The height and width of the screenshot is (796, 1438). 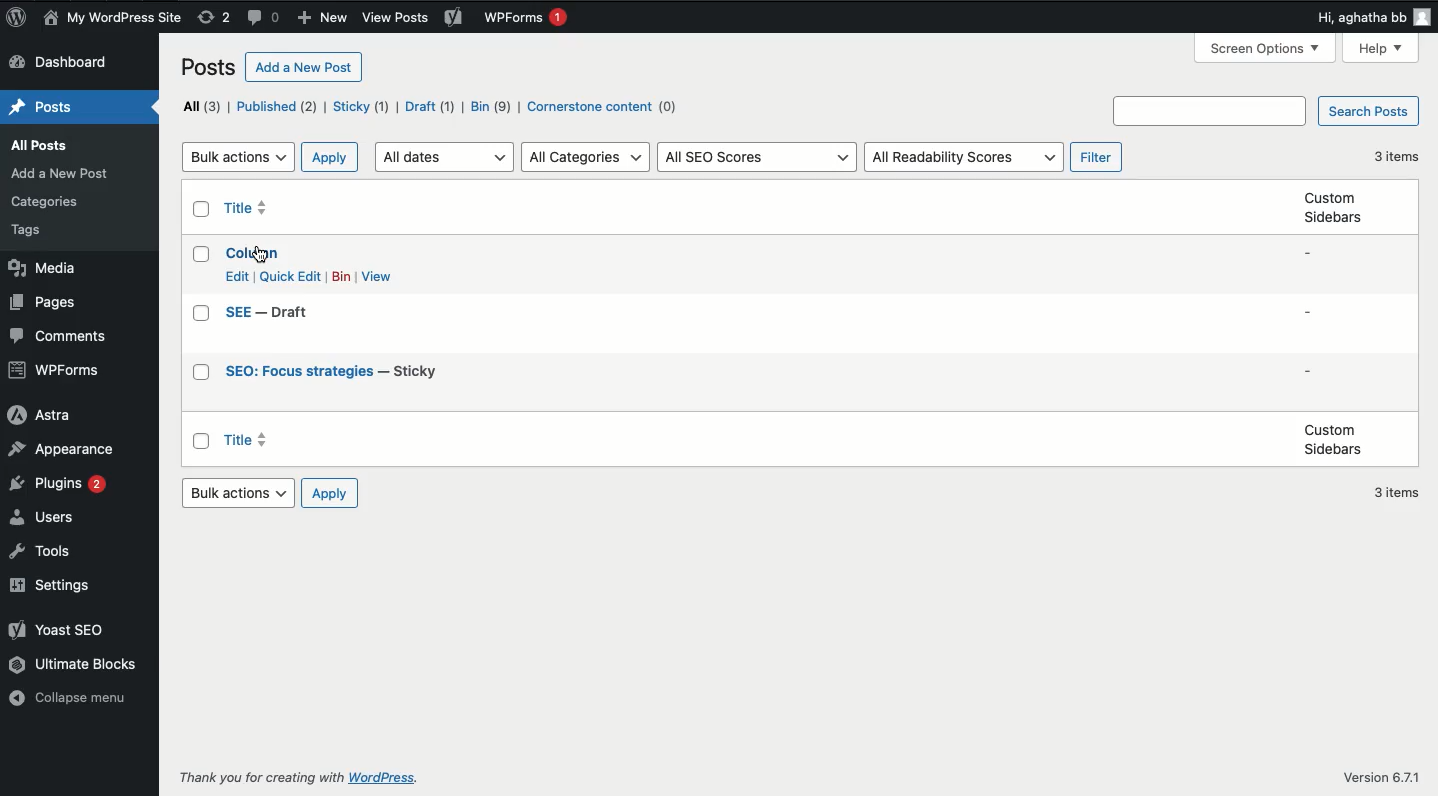 What do you see at coordinates (45, 270) in the screenshot?
I see `Media` at bounding box center [45, 270].